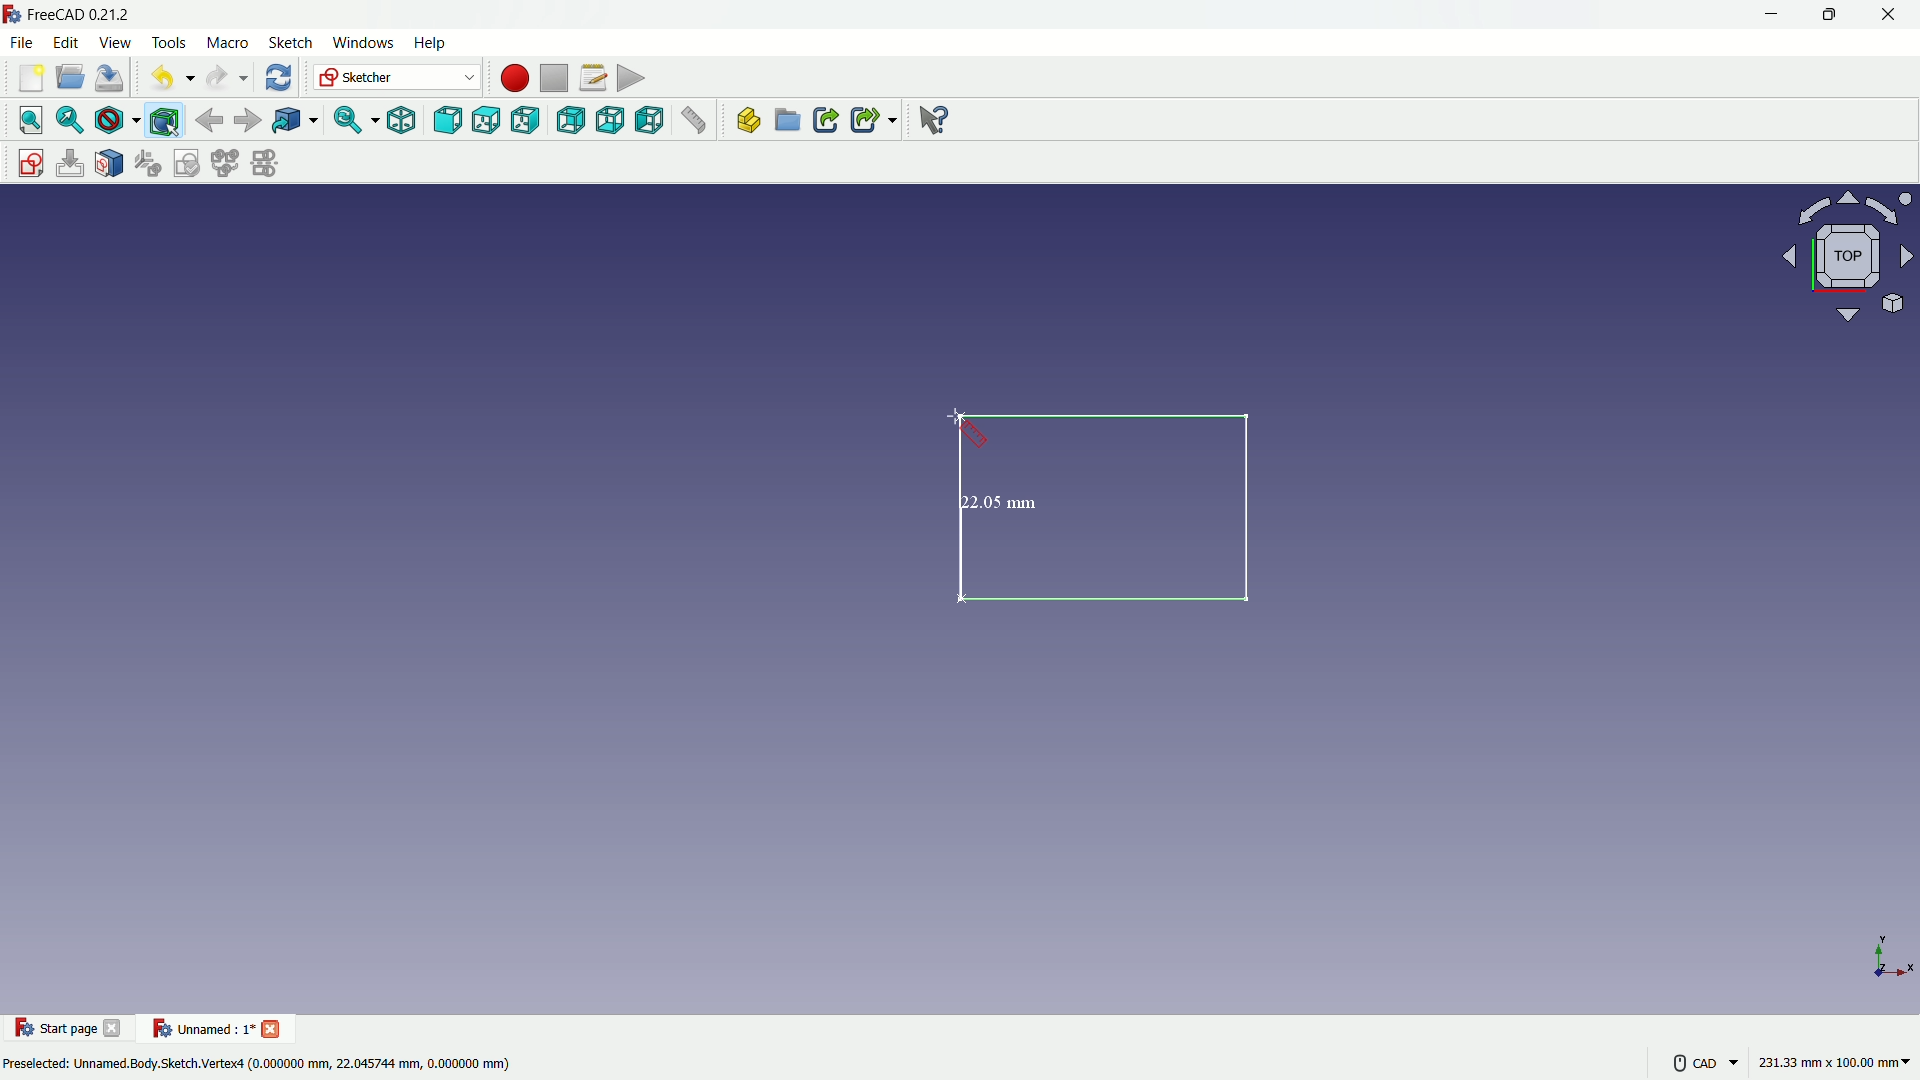 Image resolution: width=1920 pixels, height=1080 pixels. I want to click on create group, so click(789, 123).